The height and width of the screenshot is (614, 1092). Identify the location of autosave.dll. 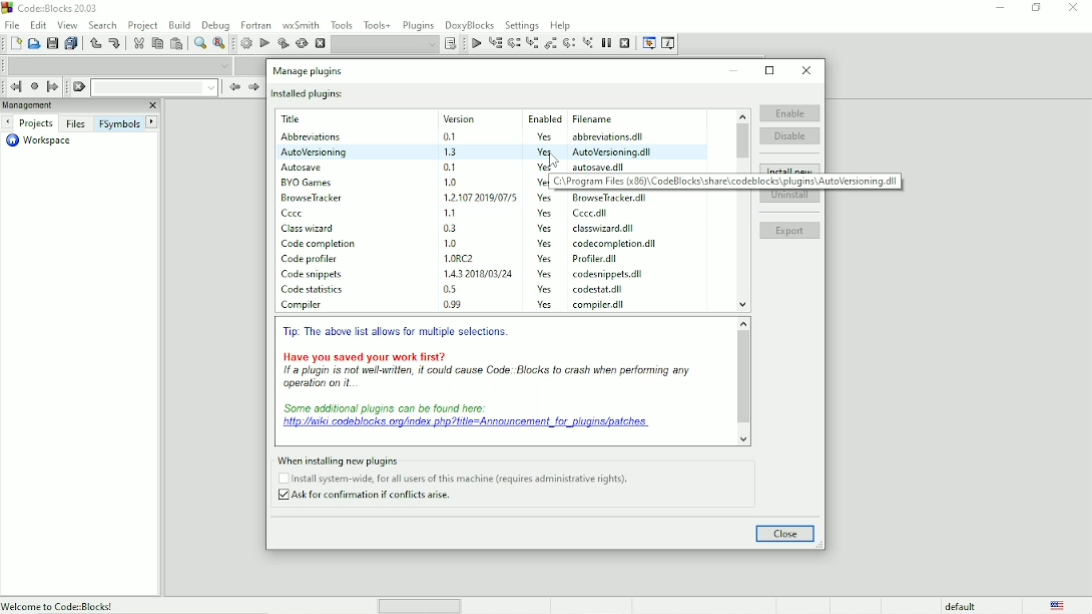
(600, 166).